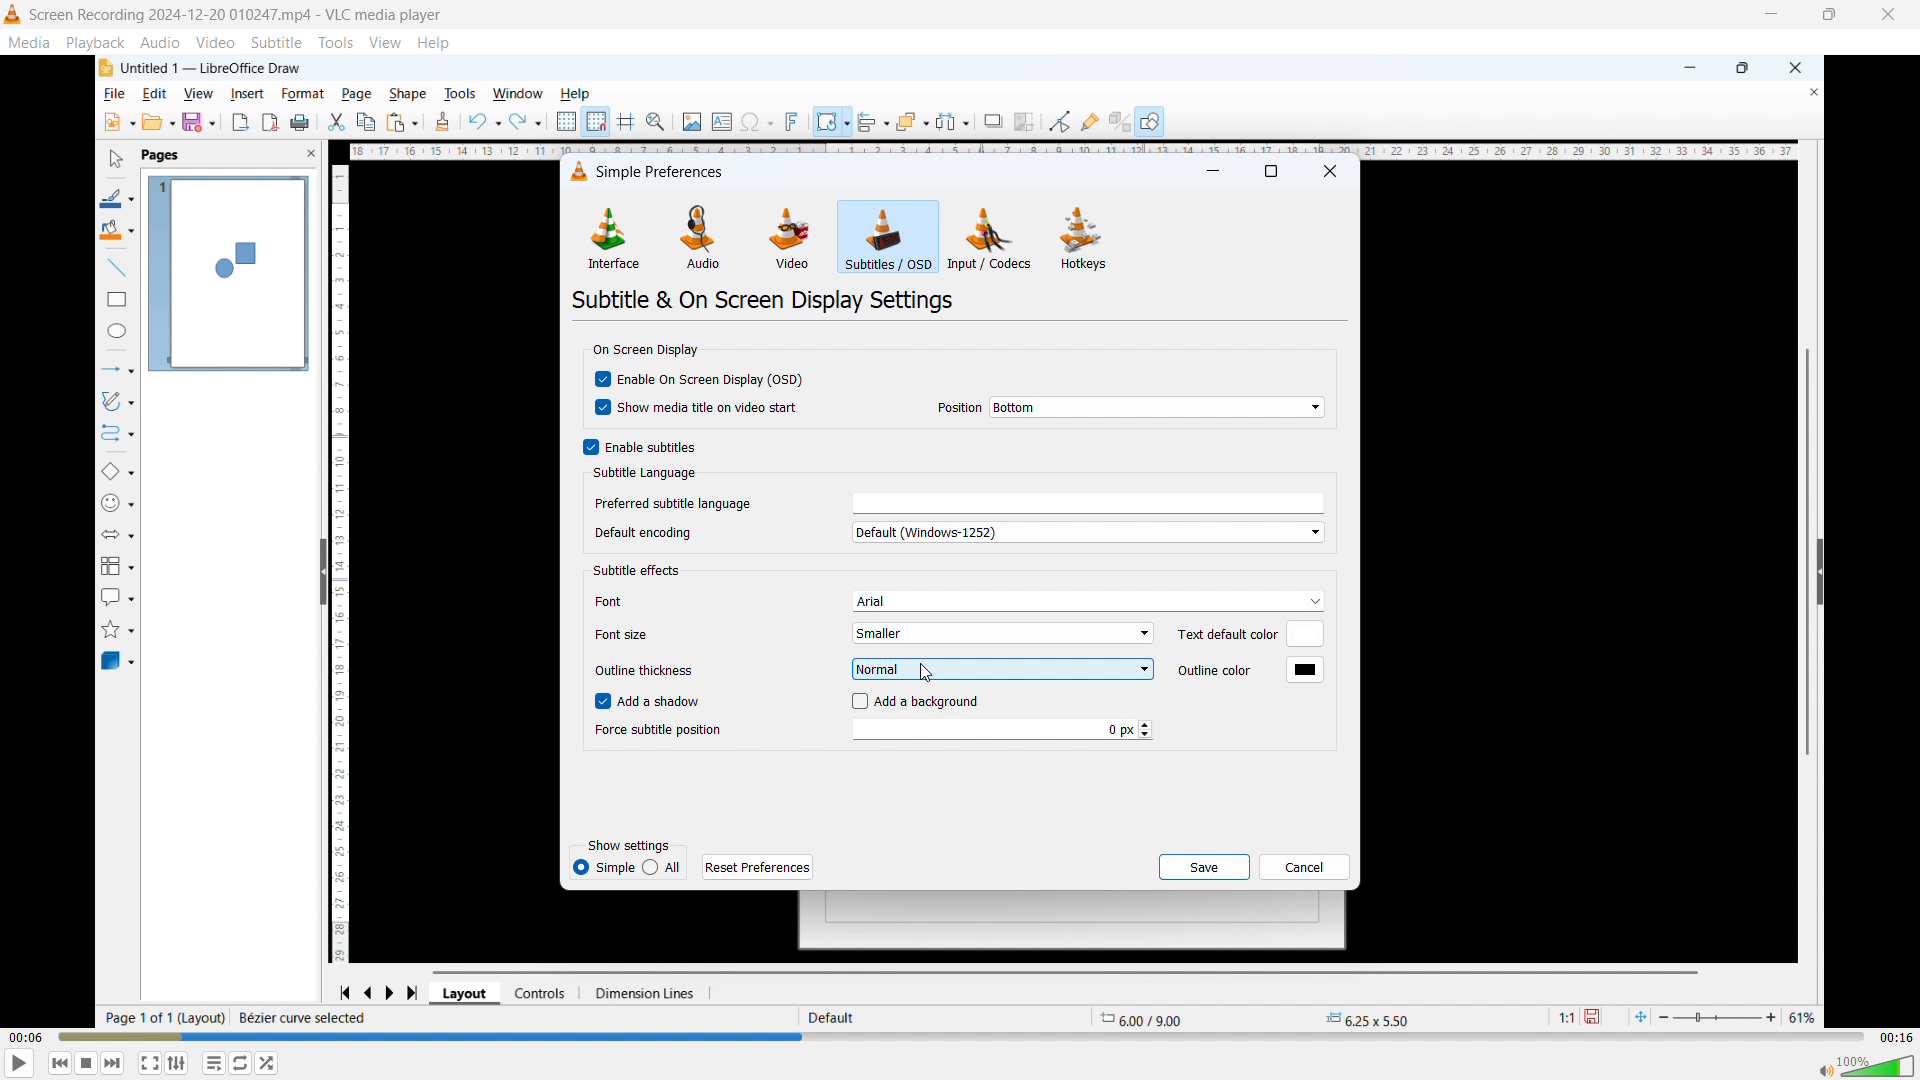  Describe the element at coordinates (112, 1064) in the screenshot. I see `Forward or next media ` at that location.